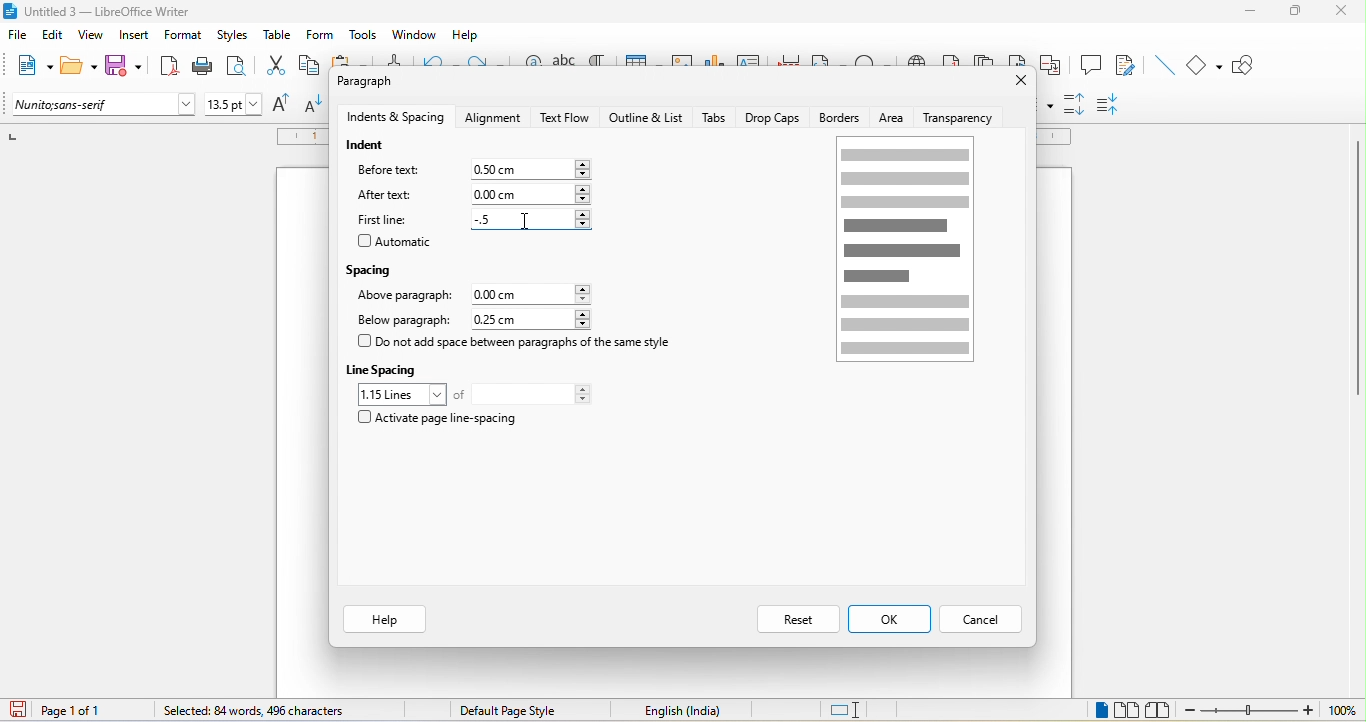 Image resolution: width=1366 pixels, height=722 pixels. Describe the element at coordinates (715, 116) in the screenshot. I see `tabs` at that location.